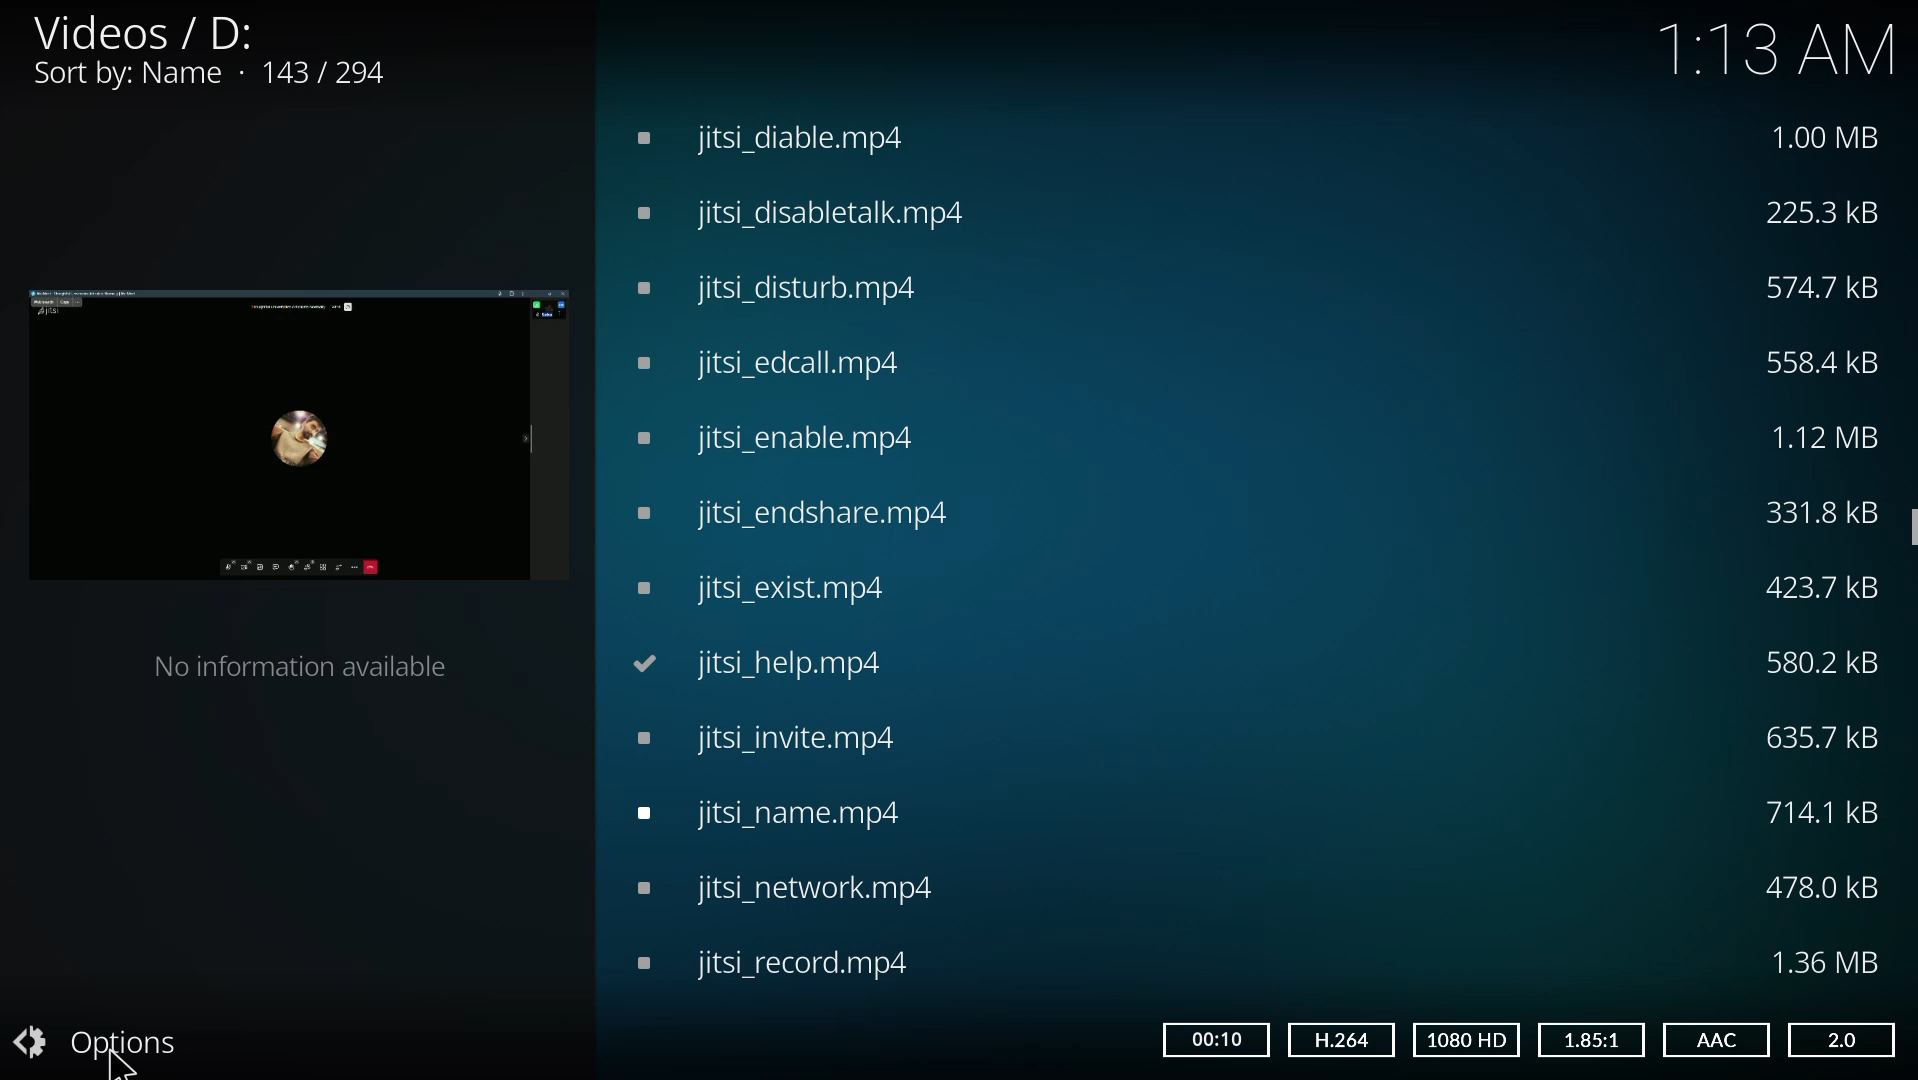 The width and height of the screenshot is (1918, 1080). What do you see at coordinates (1822, 360) in the screenshot?
I see `size` at bounding box center [1822, 360].